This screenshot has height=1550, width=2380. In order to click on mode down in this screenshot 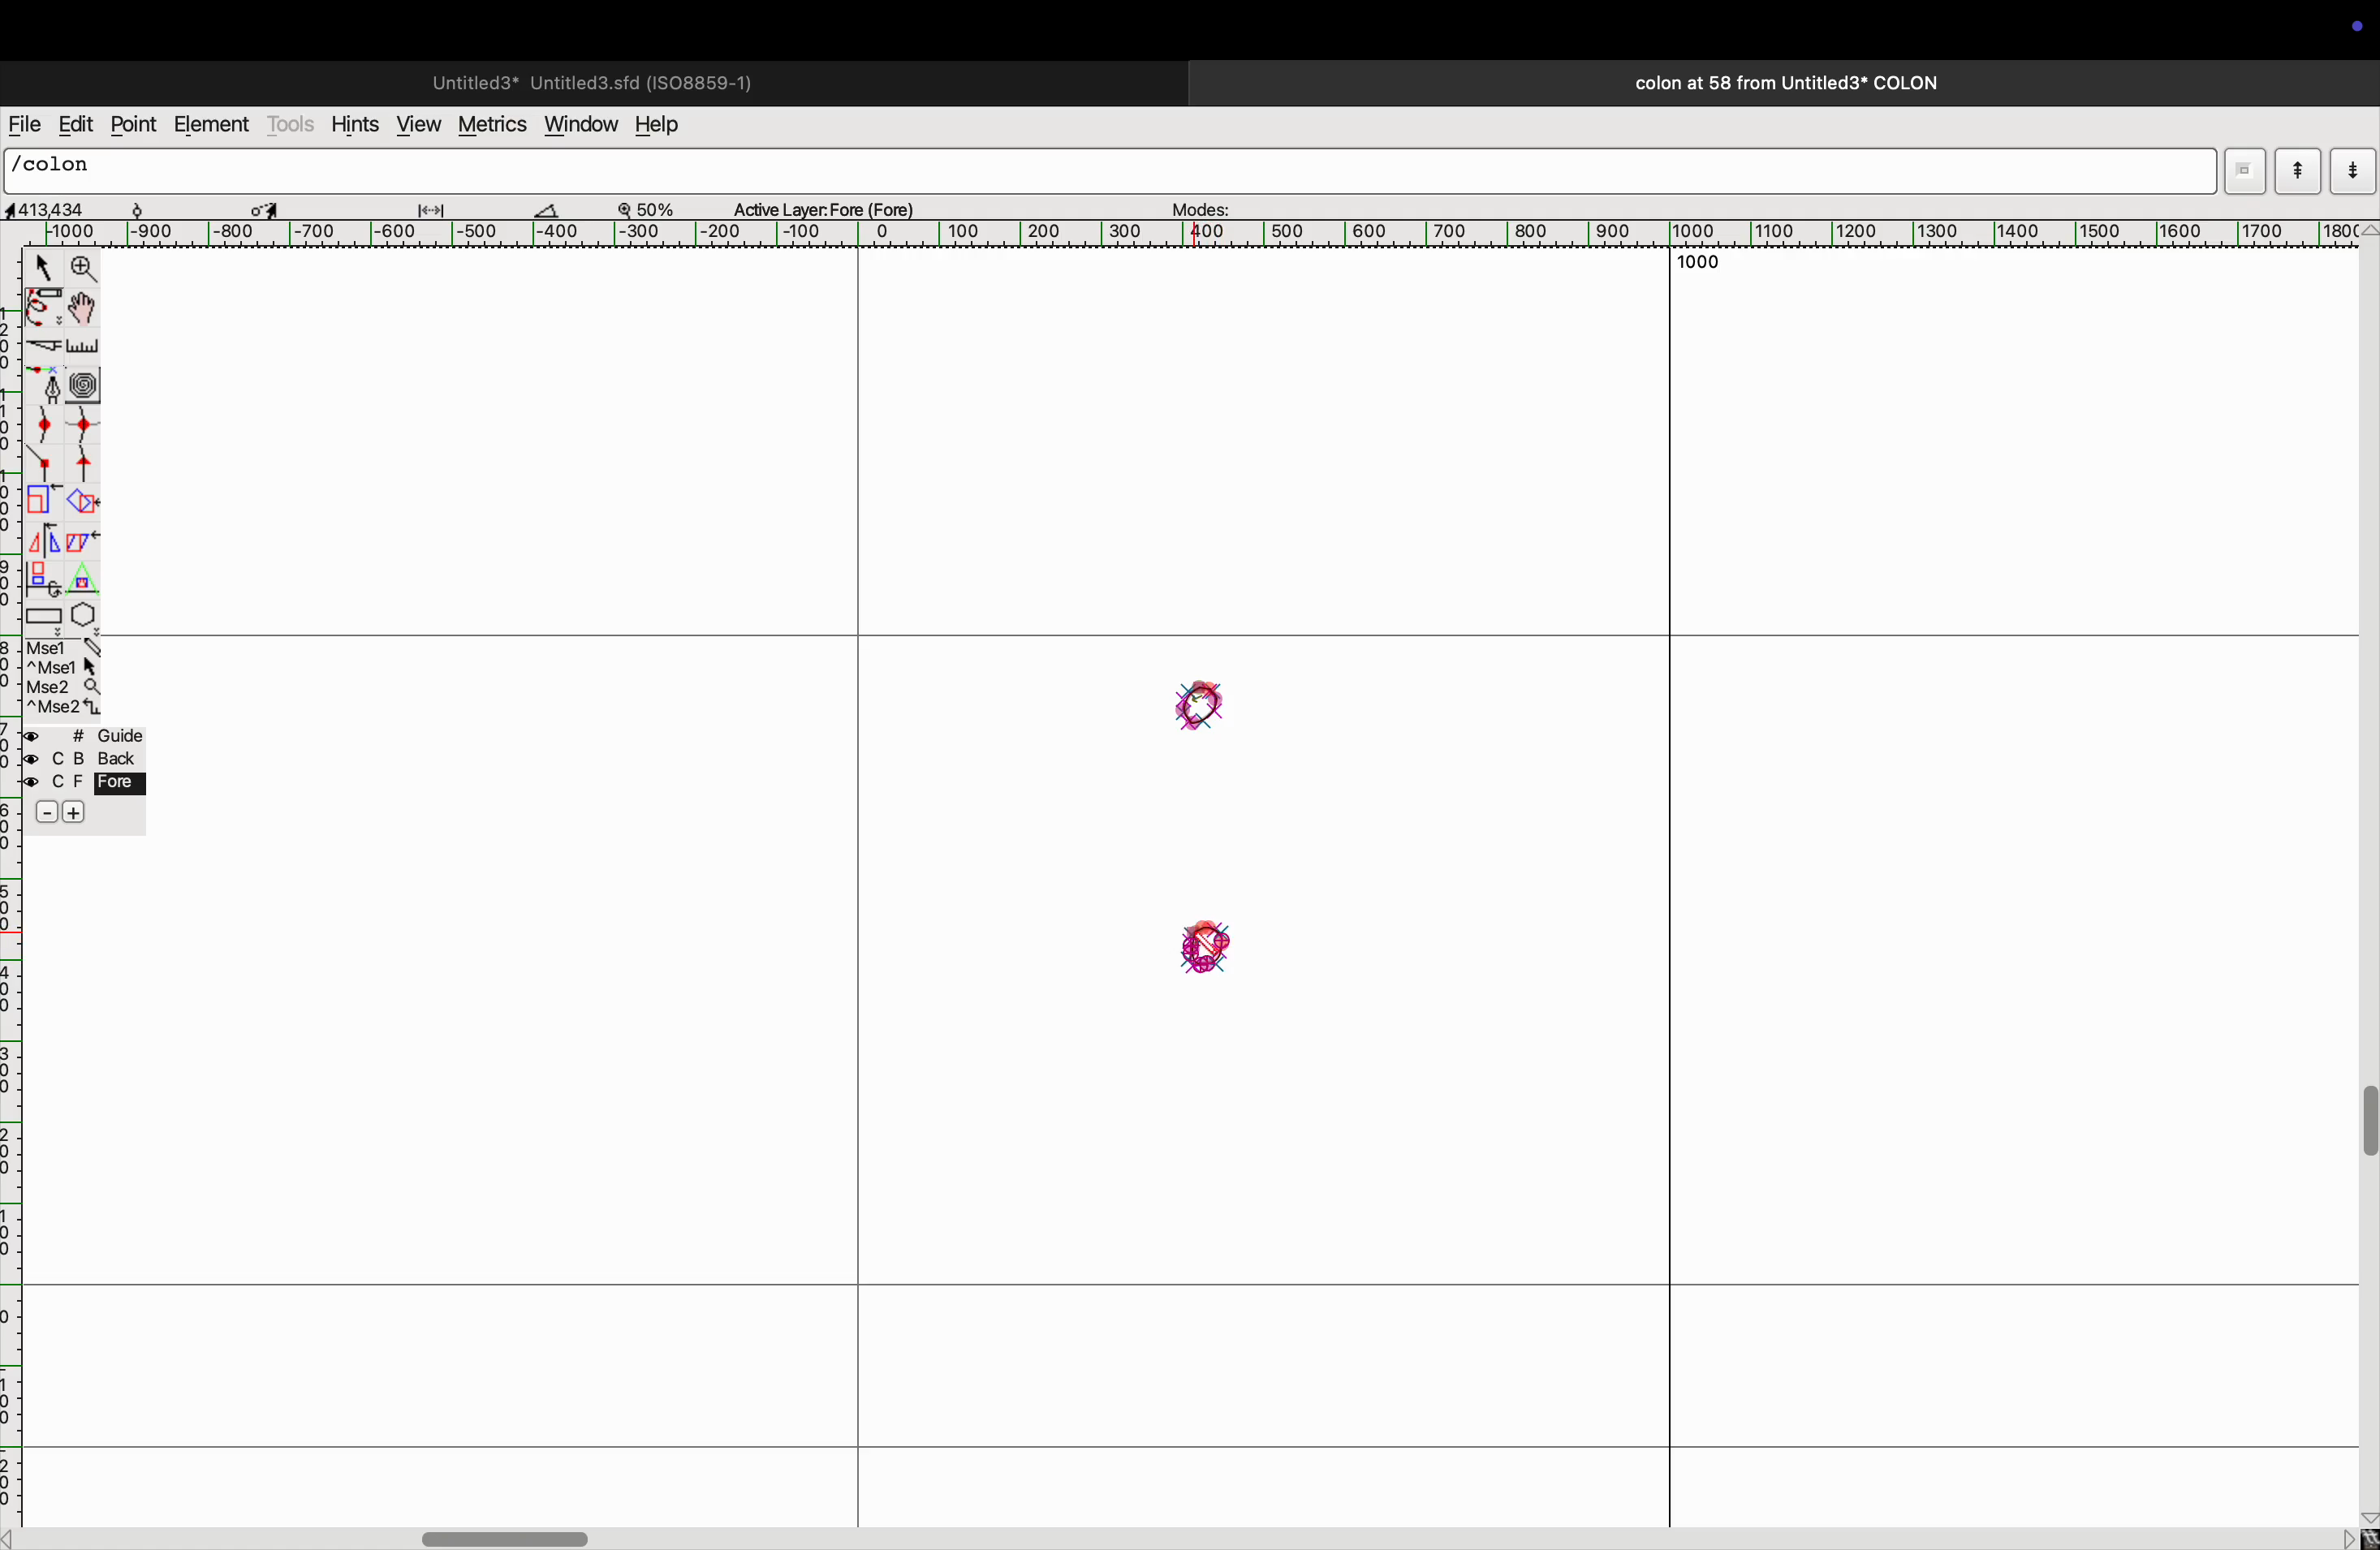, I will do `click(2352, 169)`.